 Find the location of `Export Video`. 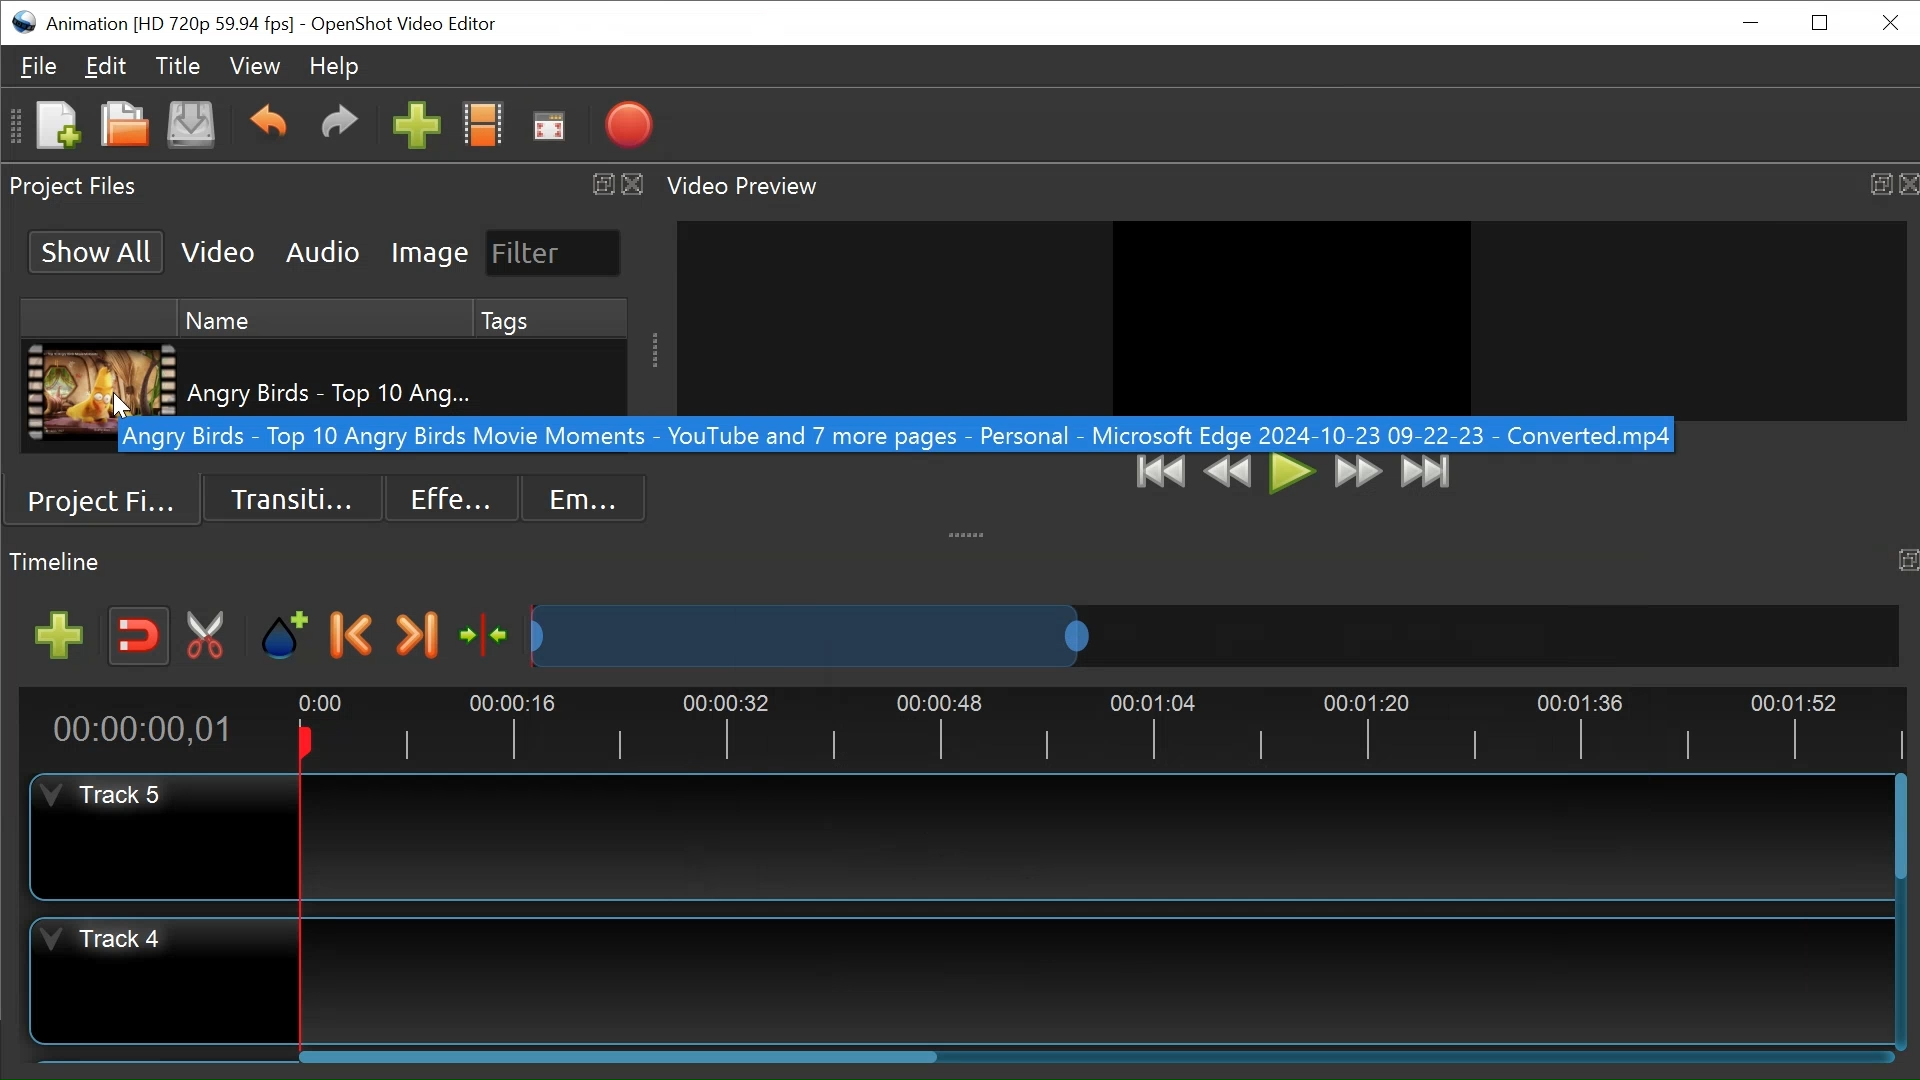

Export Video is located at coordinates (625, 125).